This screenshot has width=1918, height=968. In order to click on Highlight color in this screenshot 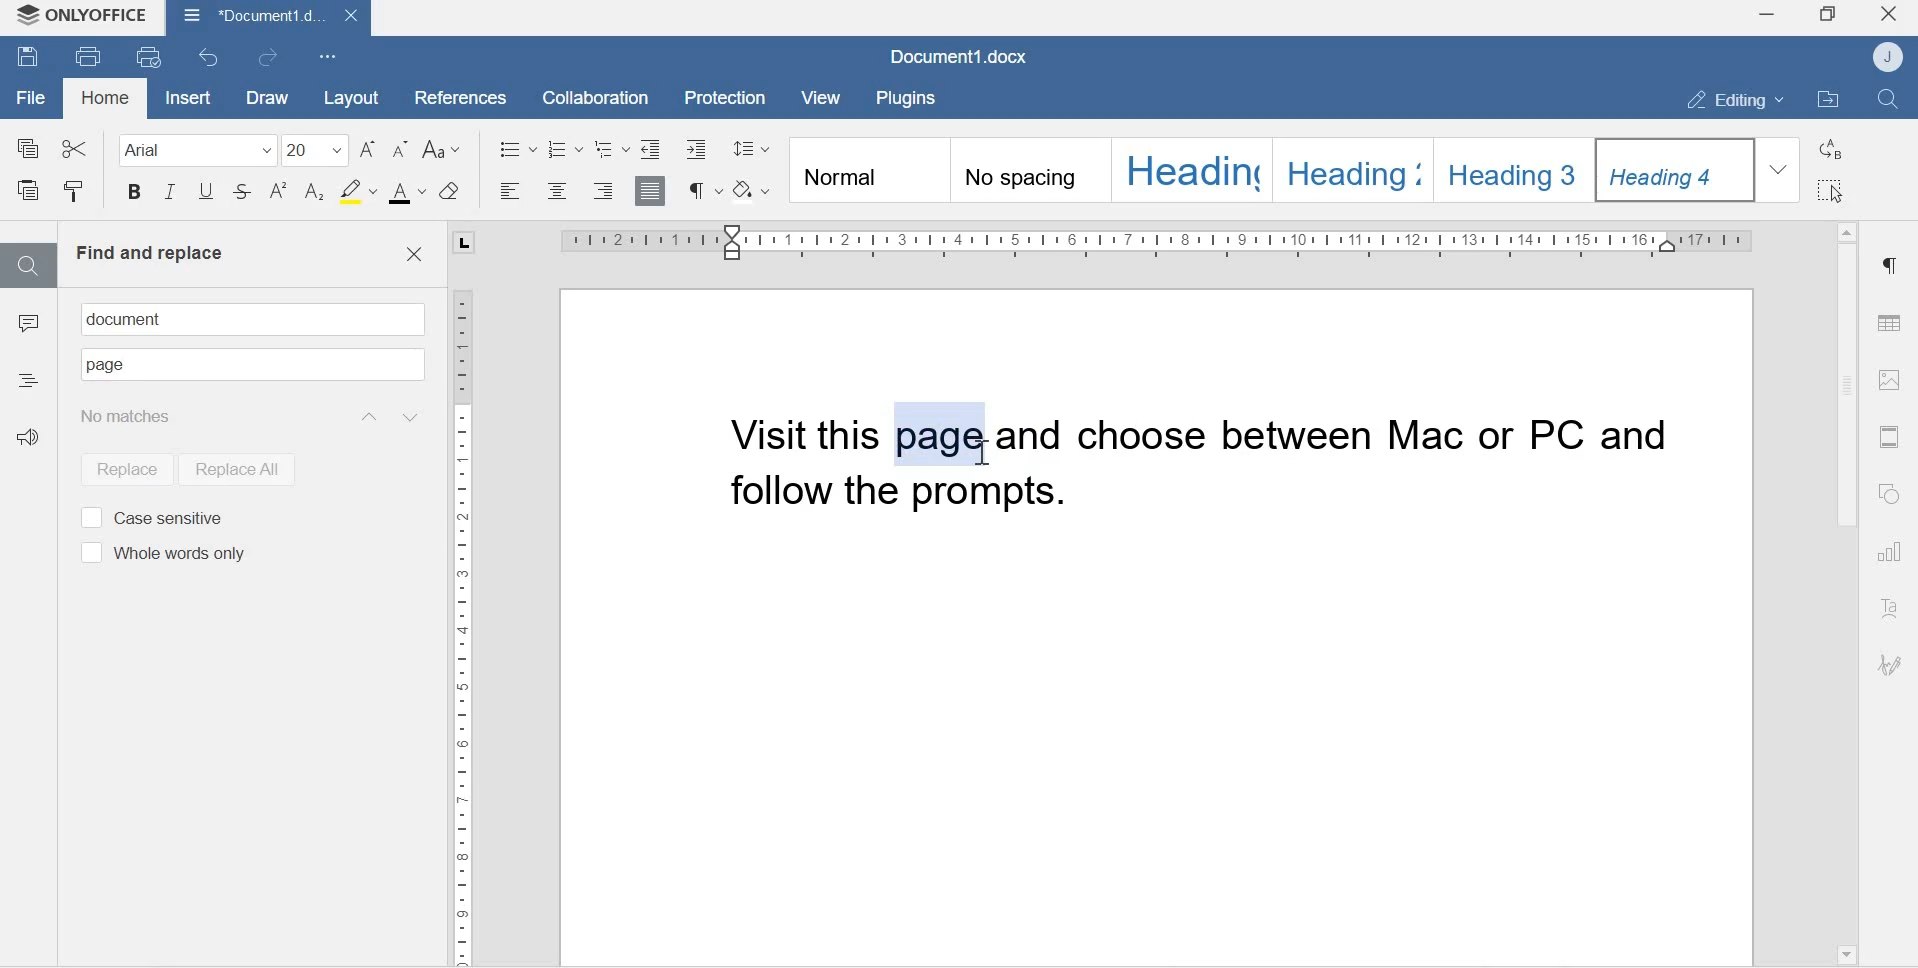, I will do `click(357, 190)`.